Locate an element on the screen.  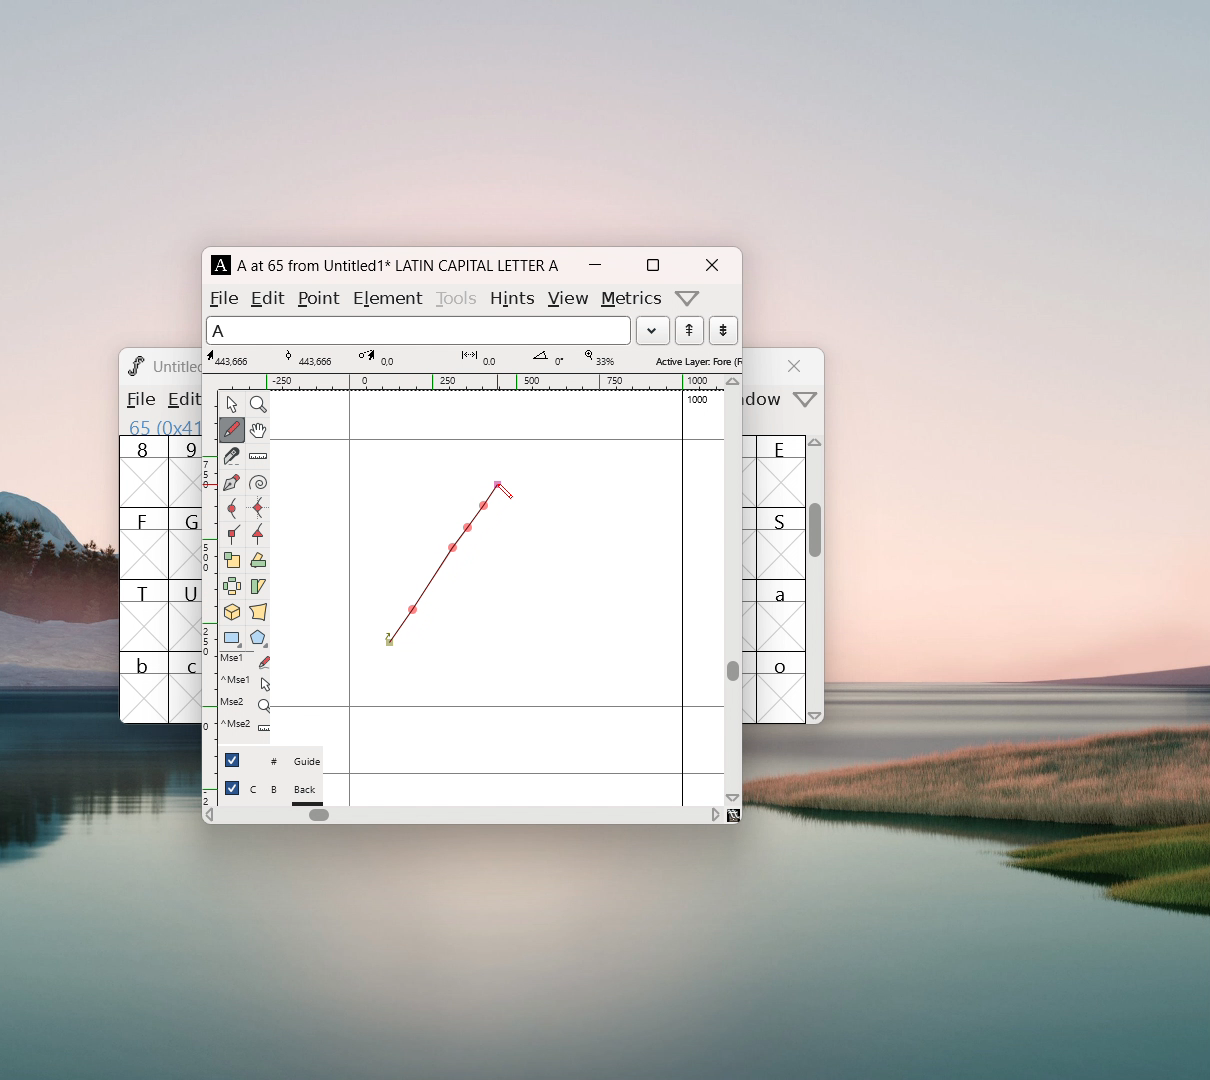
scroll up is located at coordinates (817, 447).